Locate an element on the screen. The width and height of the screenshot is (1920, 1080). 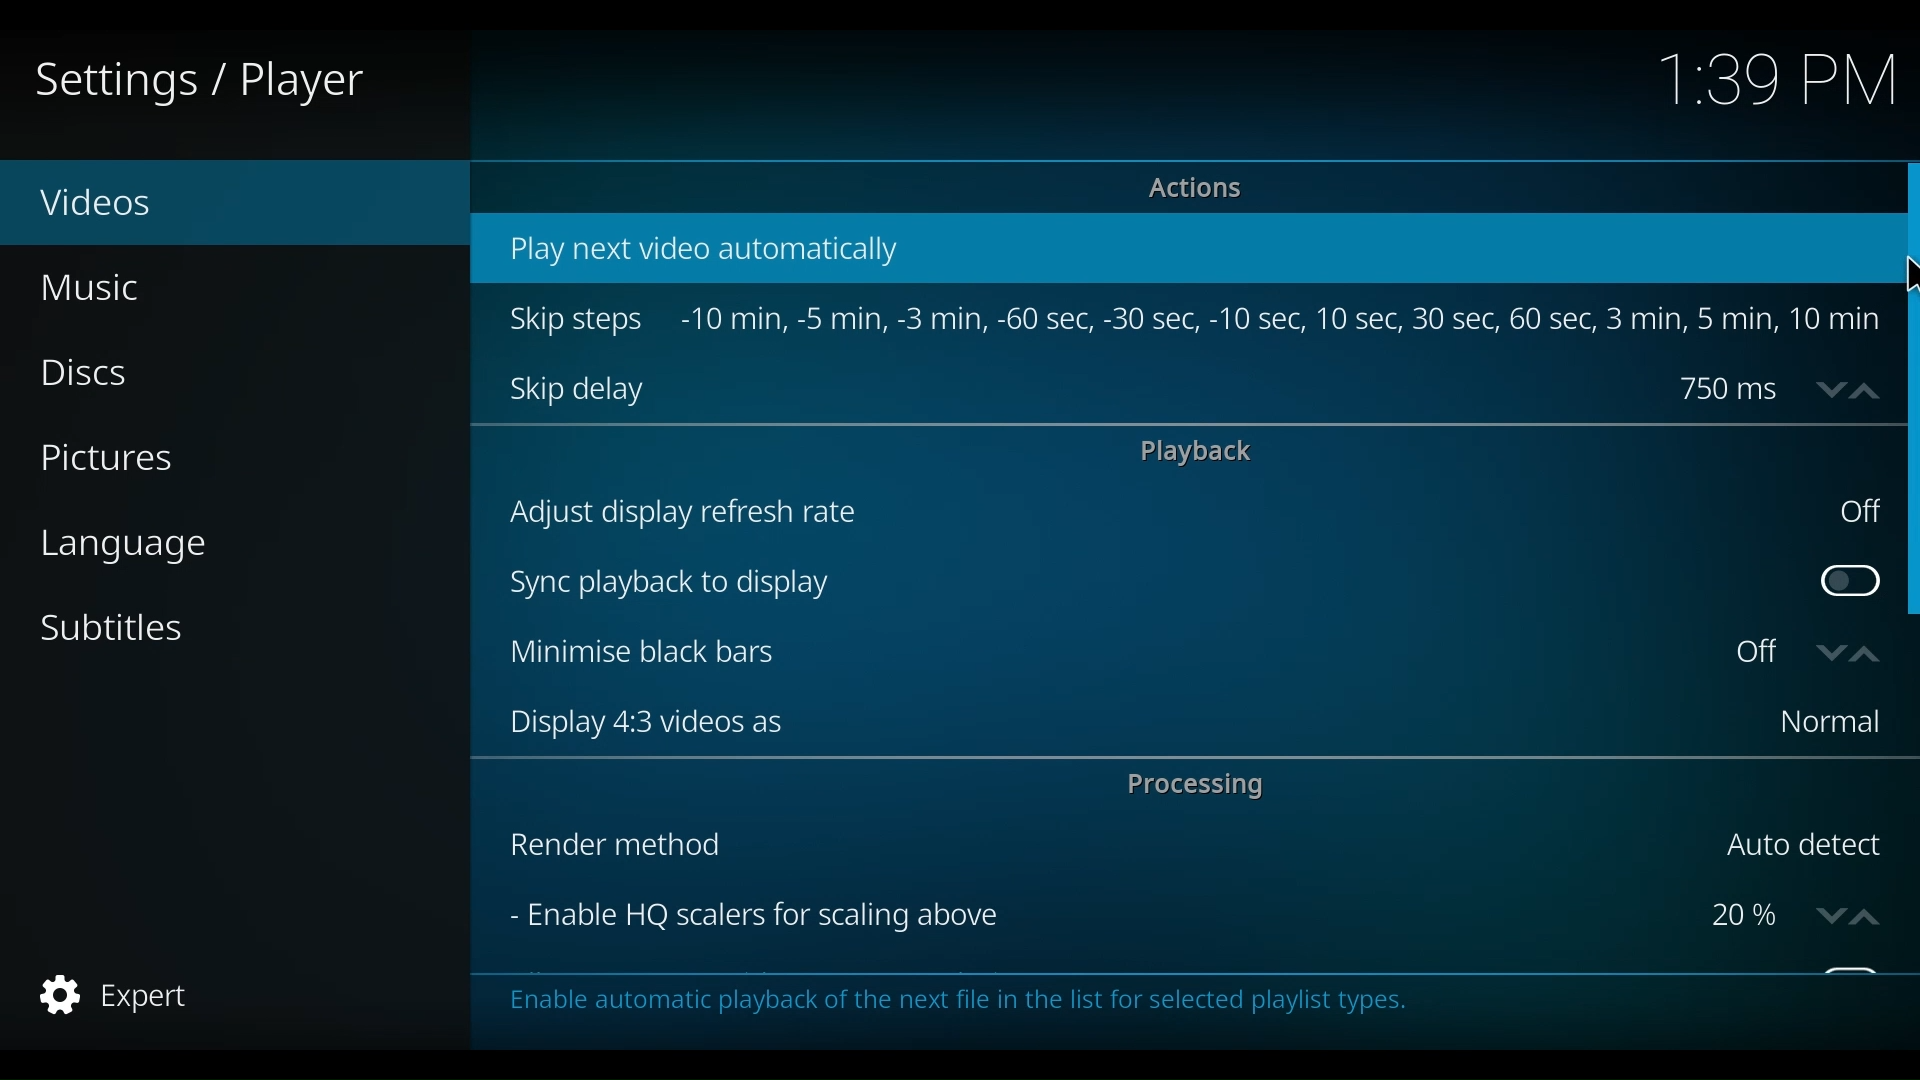
language is located at coordinates (123, 547).